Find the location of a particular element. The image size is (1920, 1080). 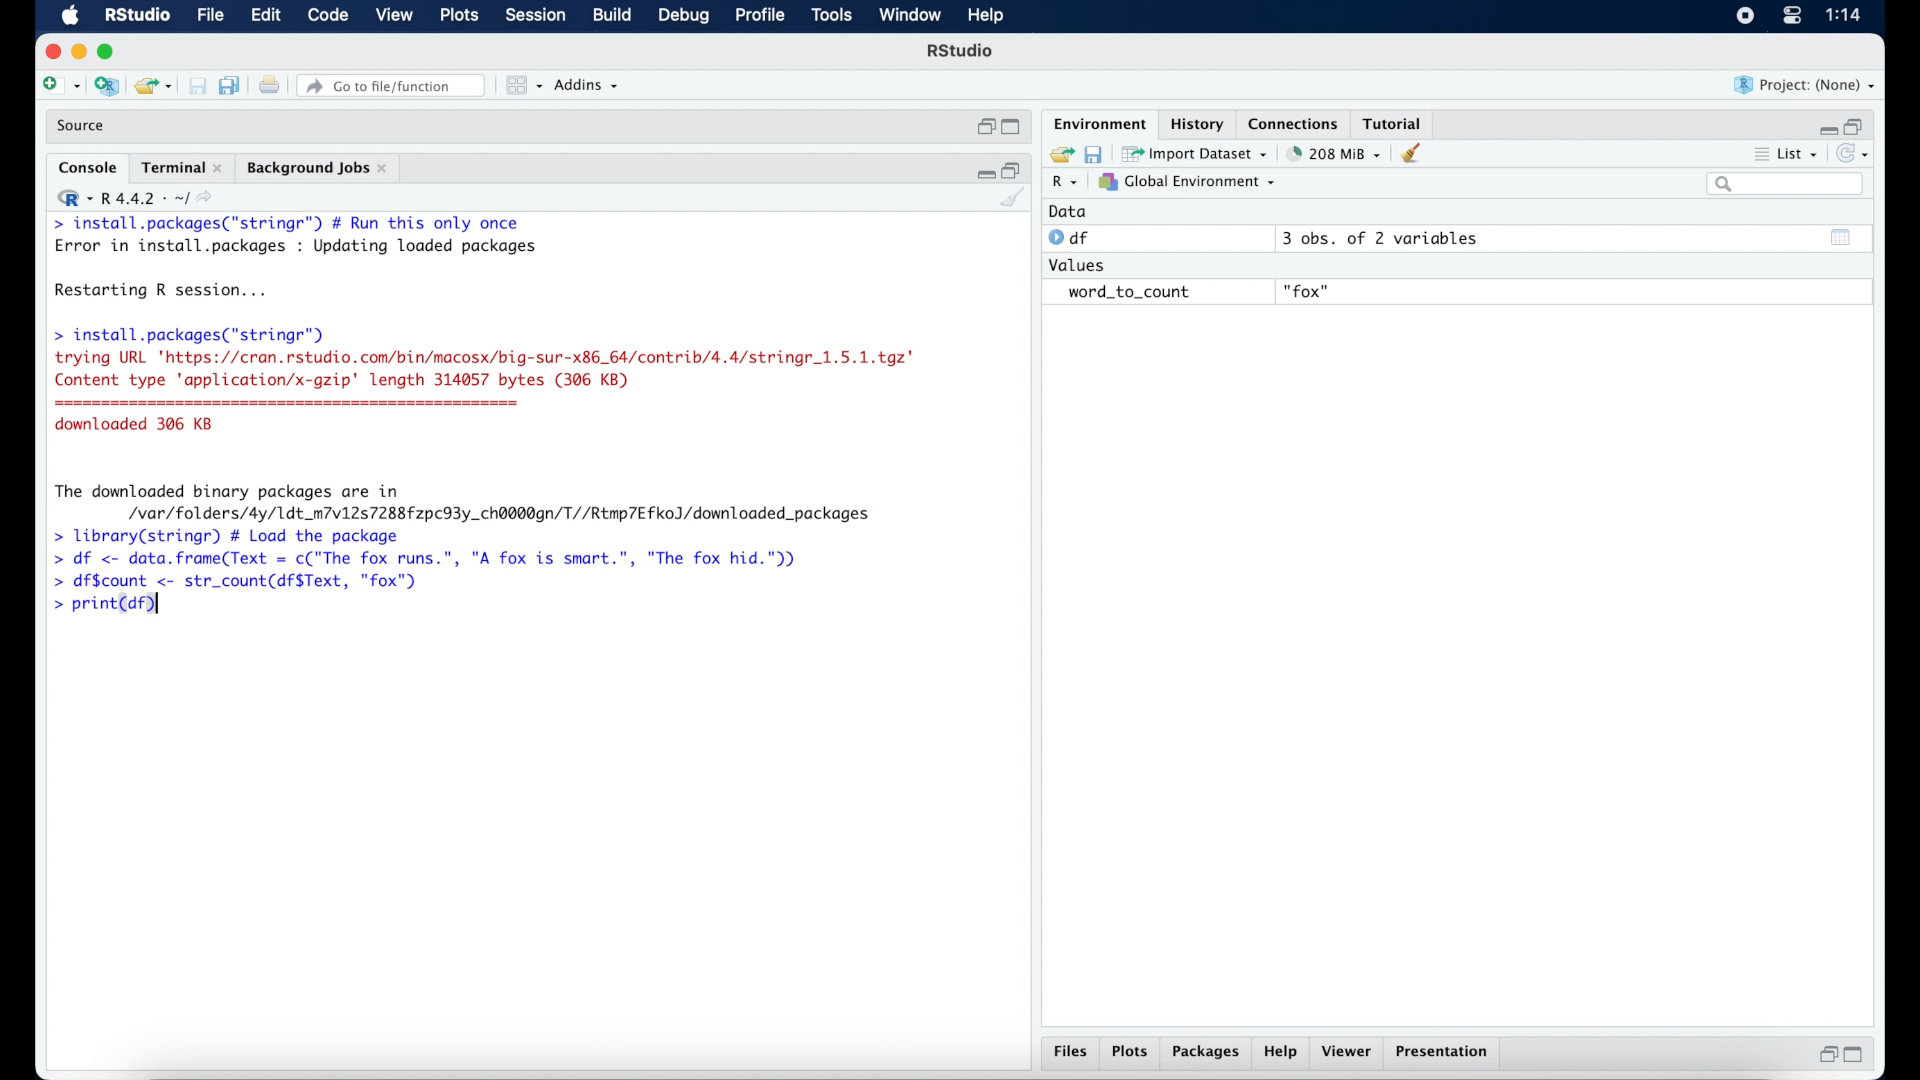

go to file/function is located at coordinates (395, 86).